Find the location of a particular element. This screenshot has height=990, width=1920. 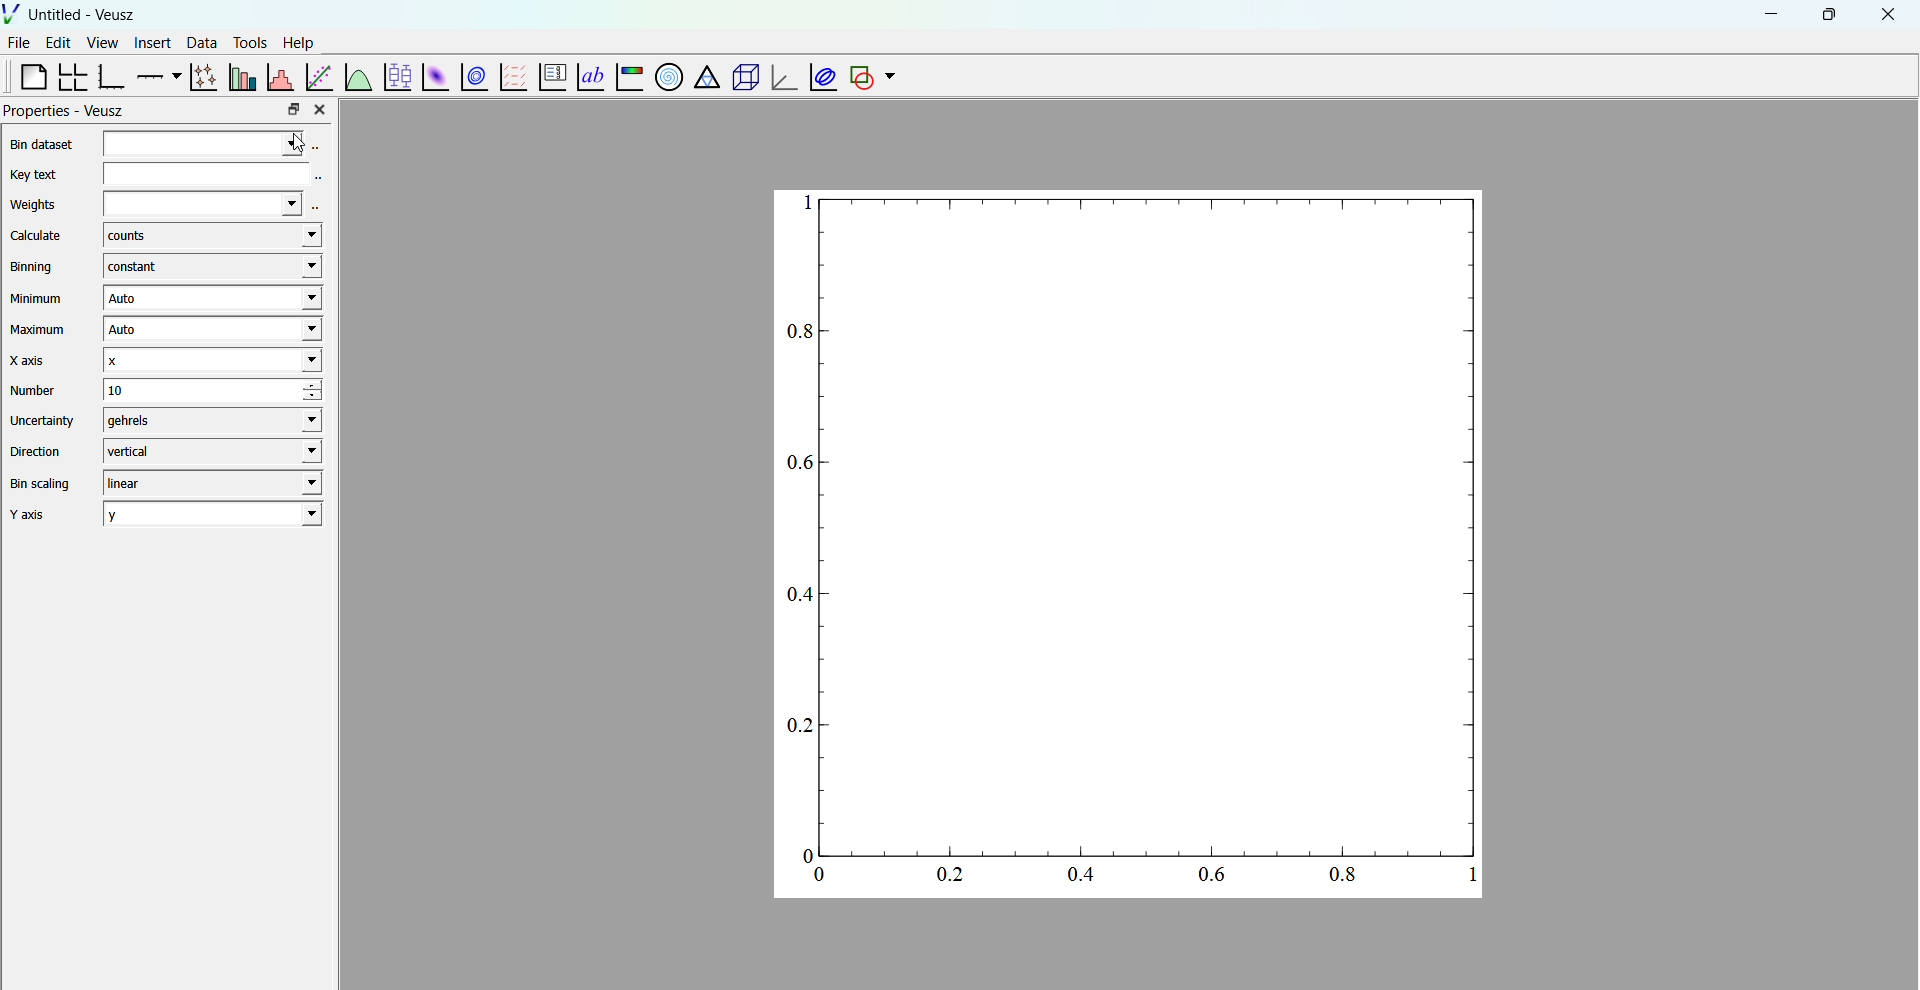

decrease number is located at coordinates (325, 398).